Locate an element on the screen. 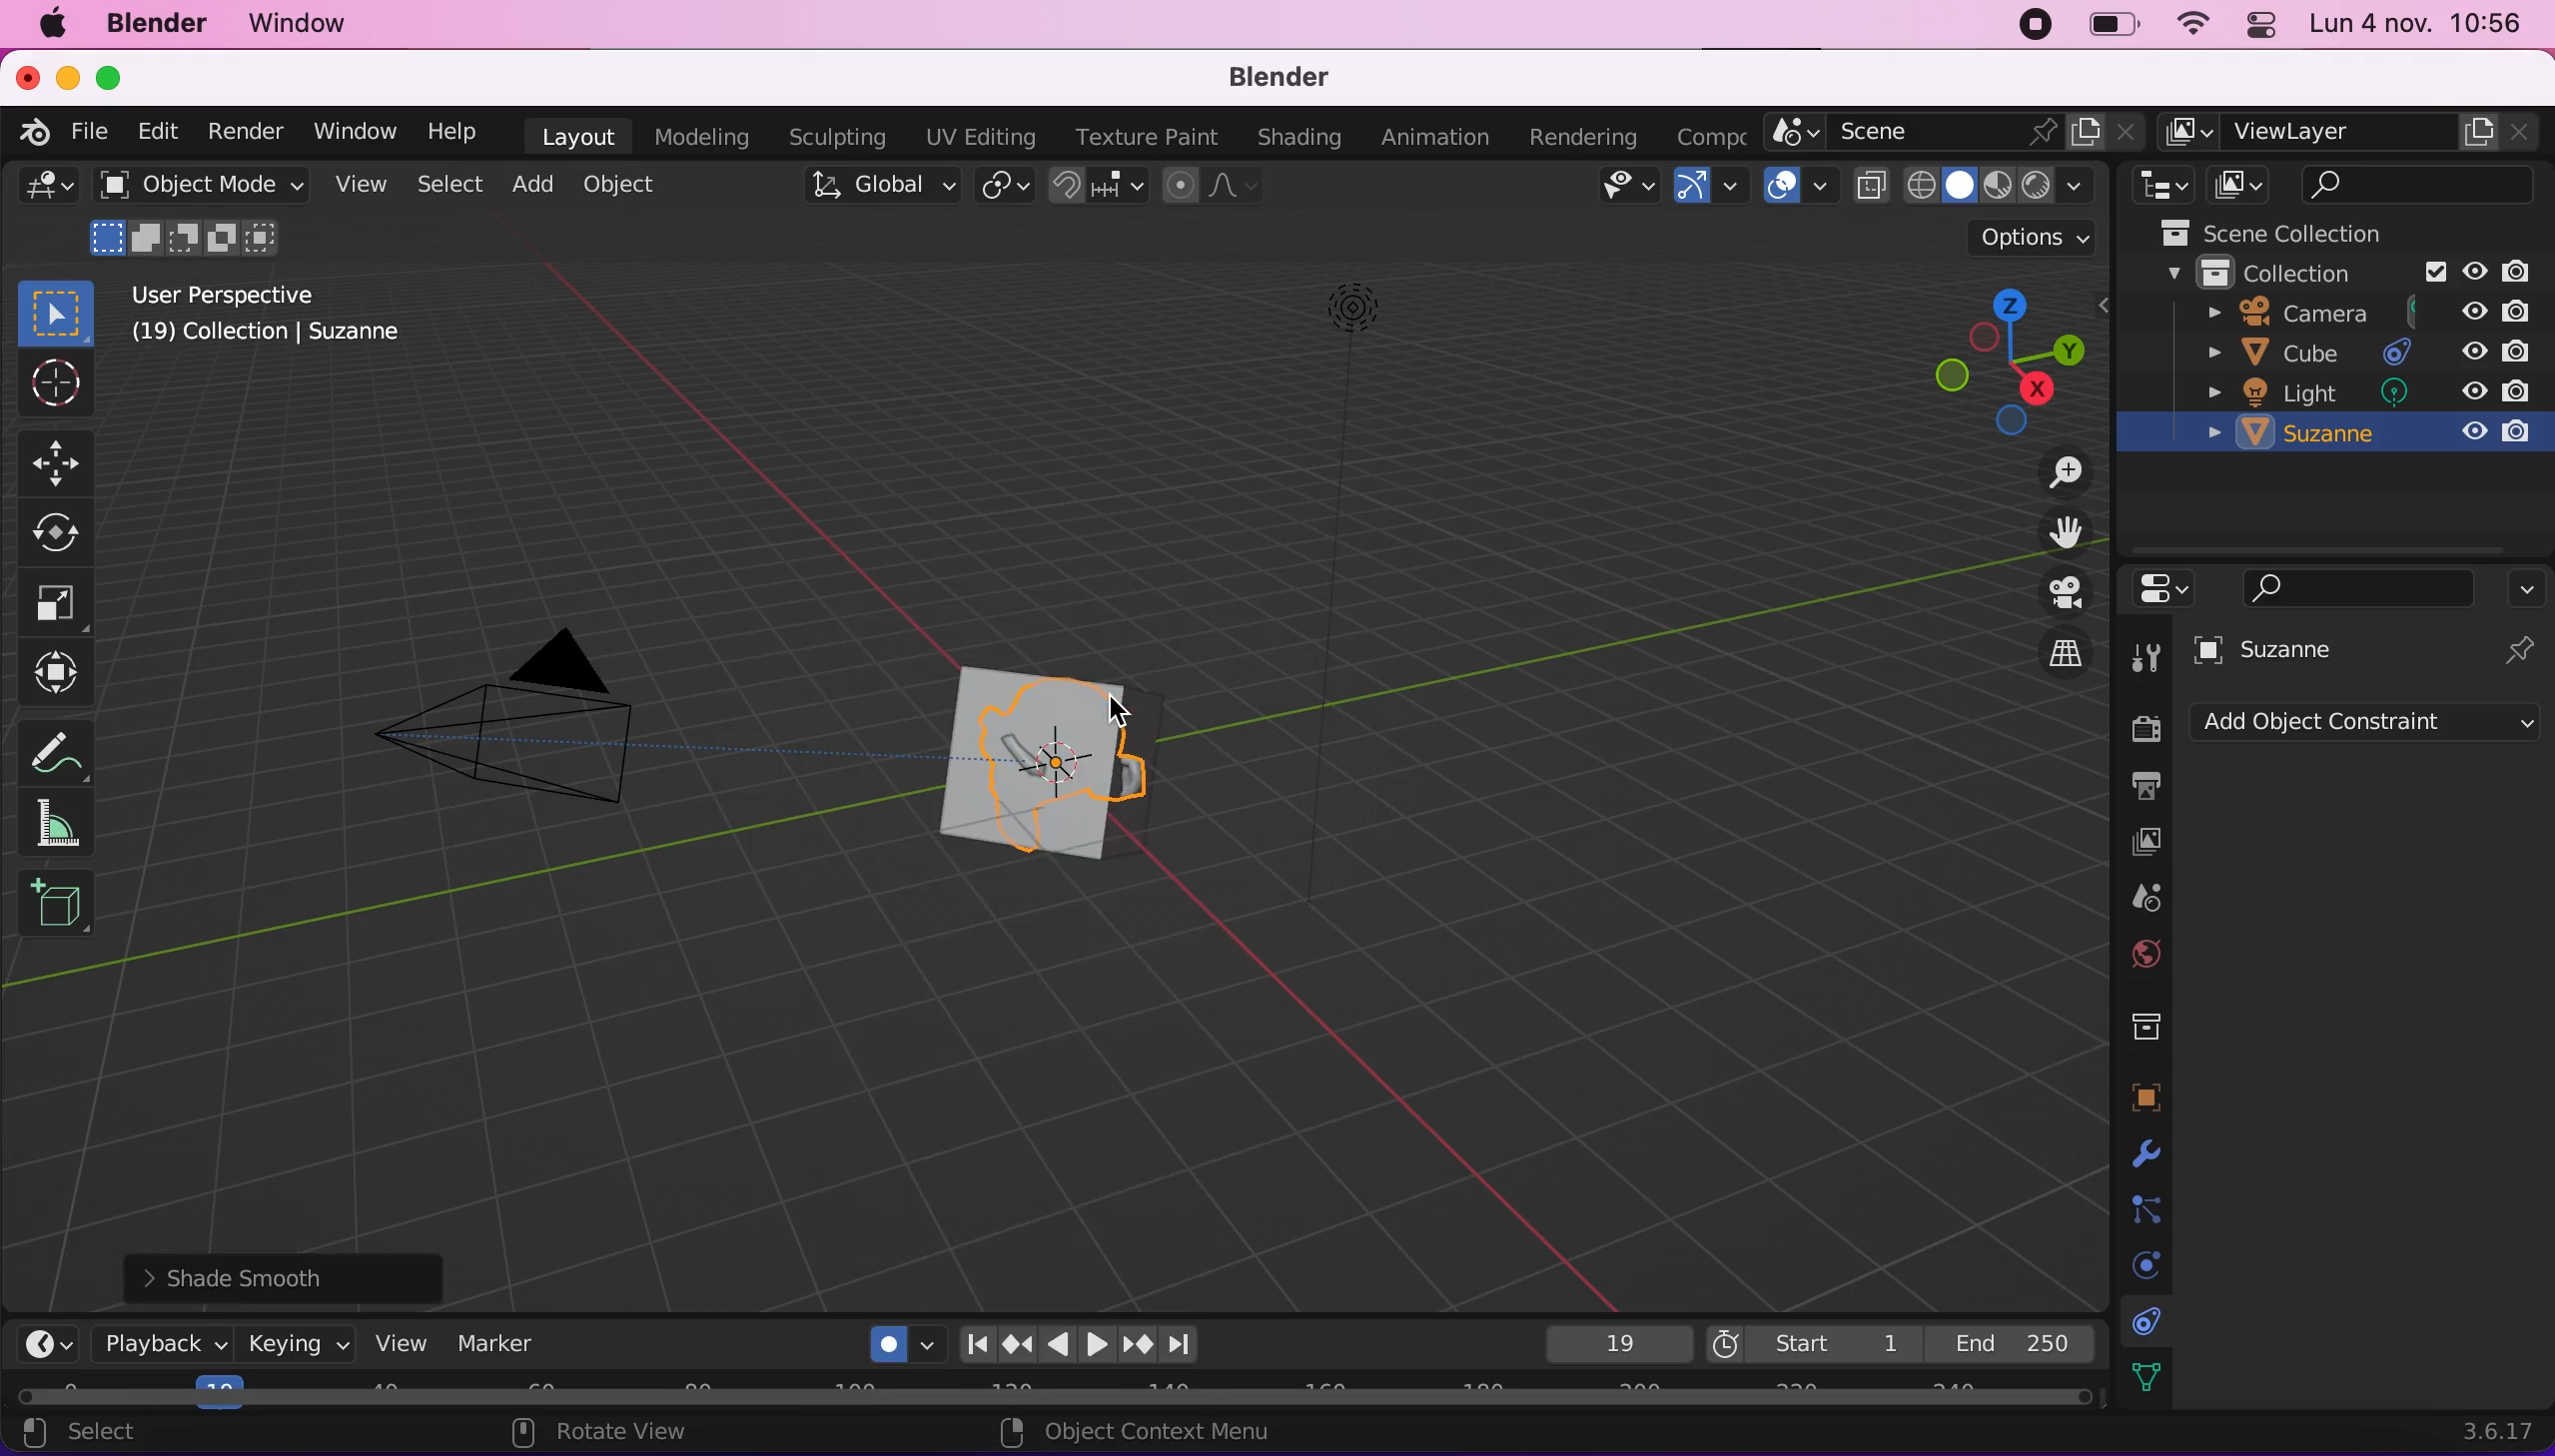 Image resolution: width=2555 pixels, height=1456 pixels. wifi is located at coordinates (2194, 26).